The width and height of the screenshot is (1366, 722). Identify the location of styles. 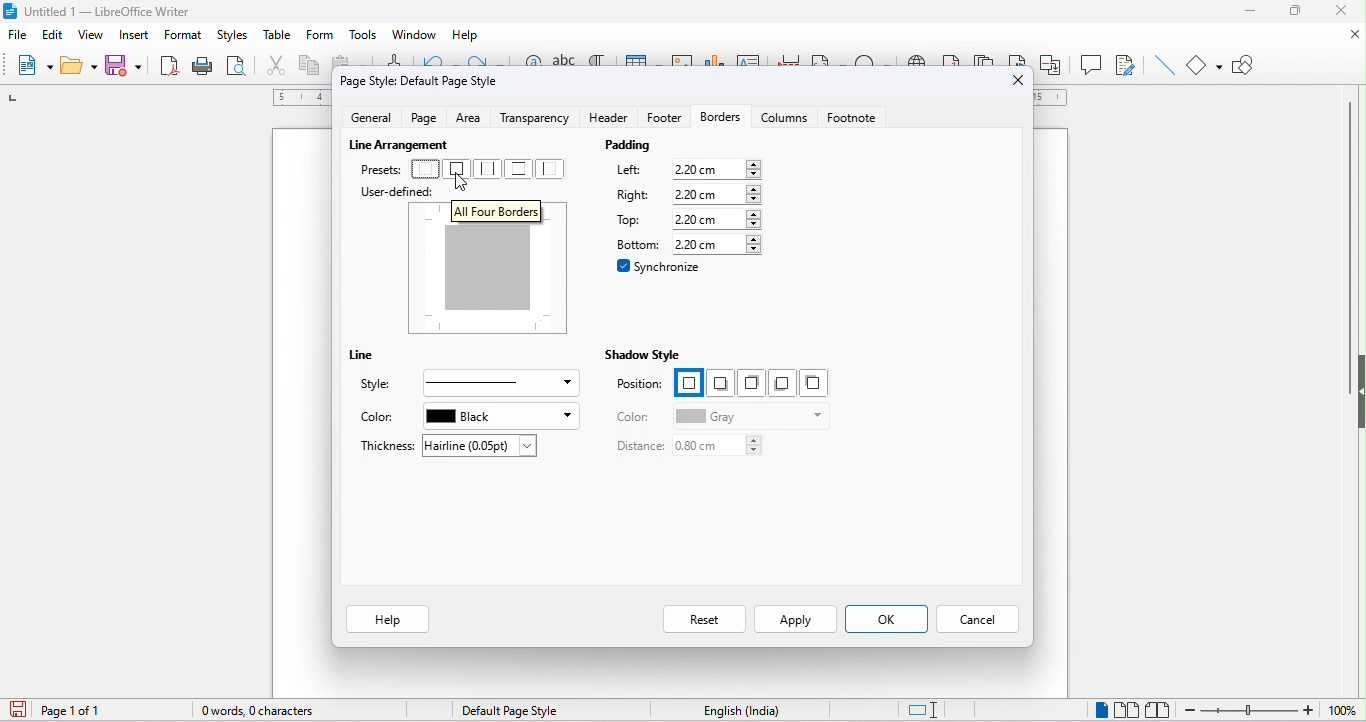
(236, 37).